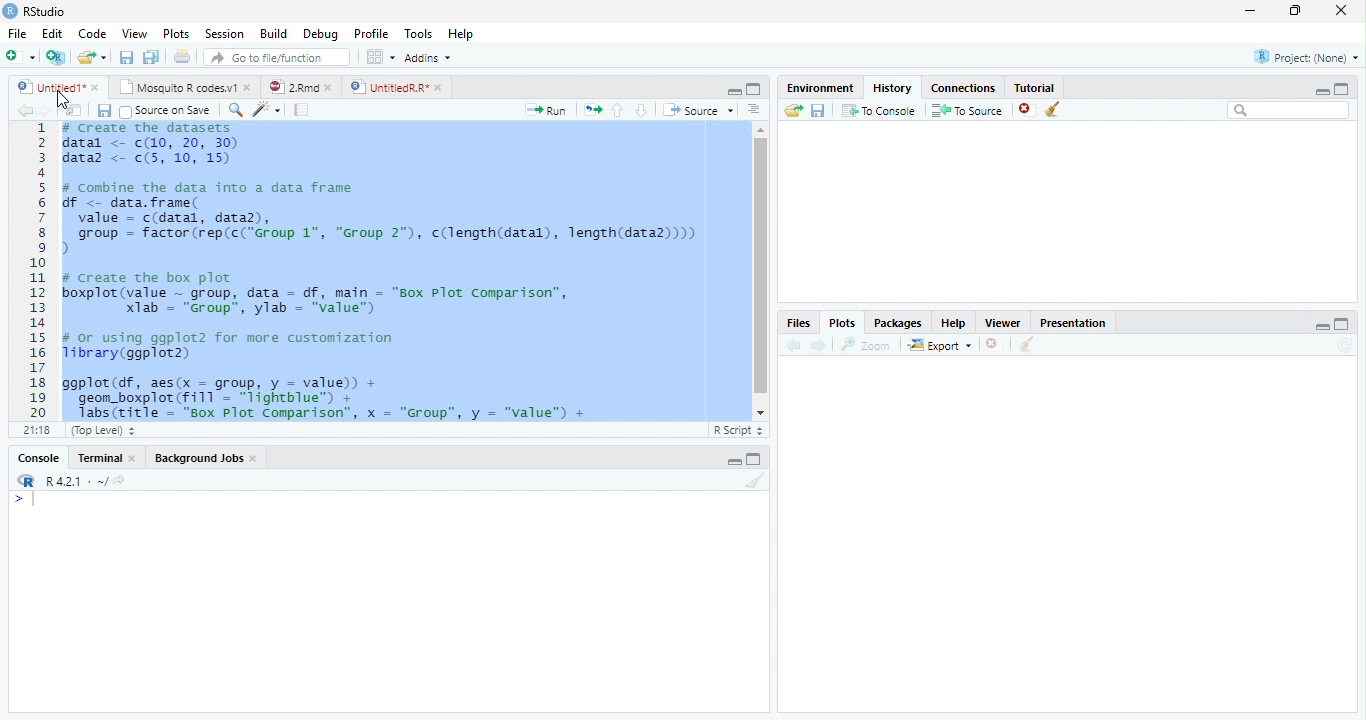 The width and height of the screenshot is (1366, 720). What do you see at coordinates (1321, 92) in the screenshot?
I see `Minimize` at bounding box center [1321, 92].